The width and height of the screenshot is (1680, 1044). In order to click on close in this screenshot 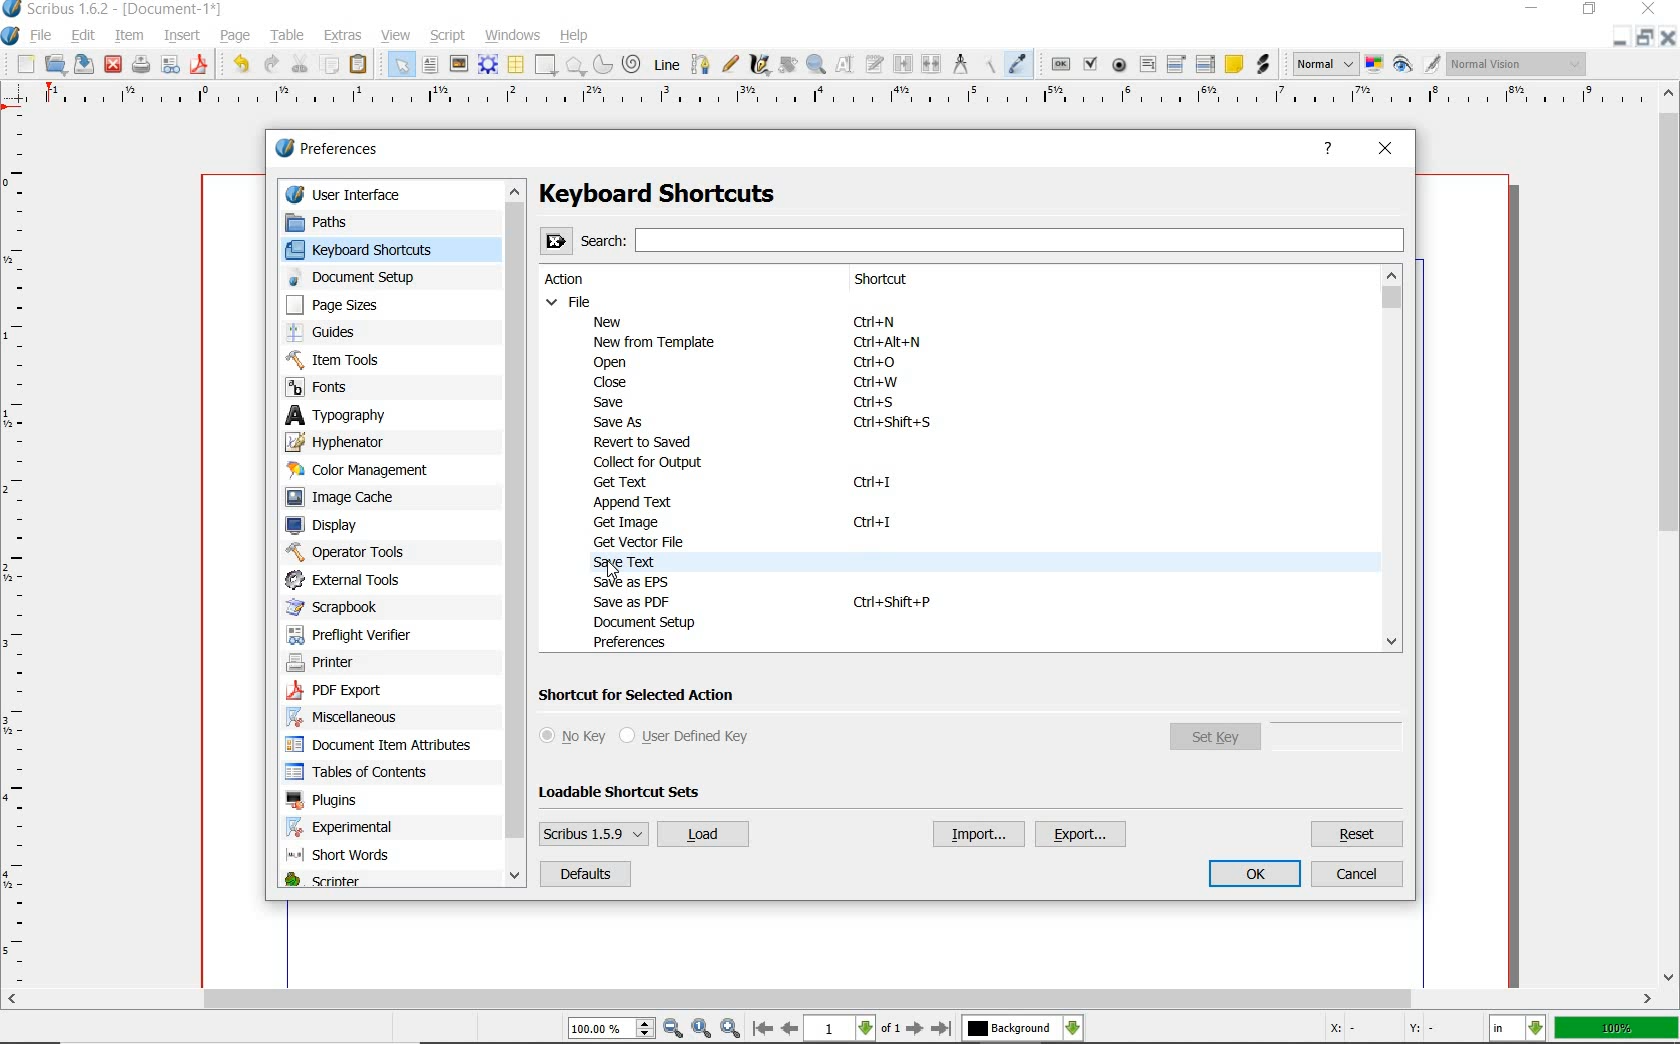, I will do `click(1668, 37)`.